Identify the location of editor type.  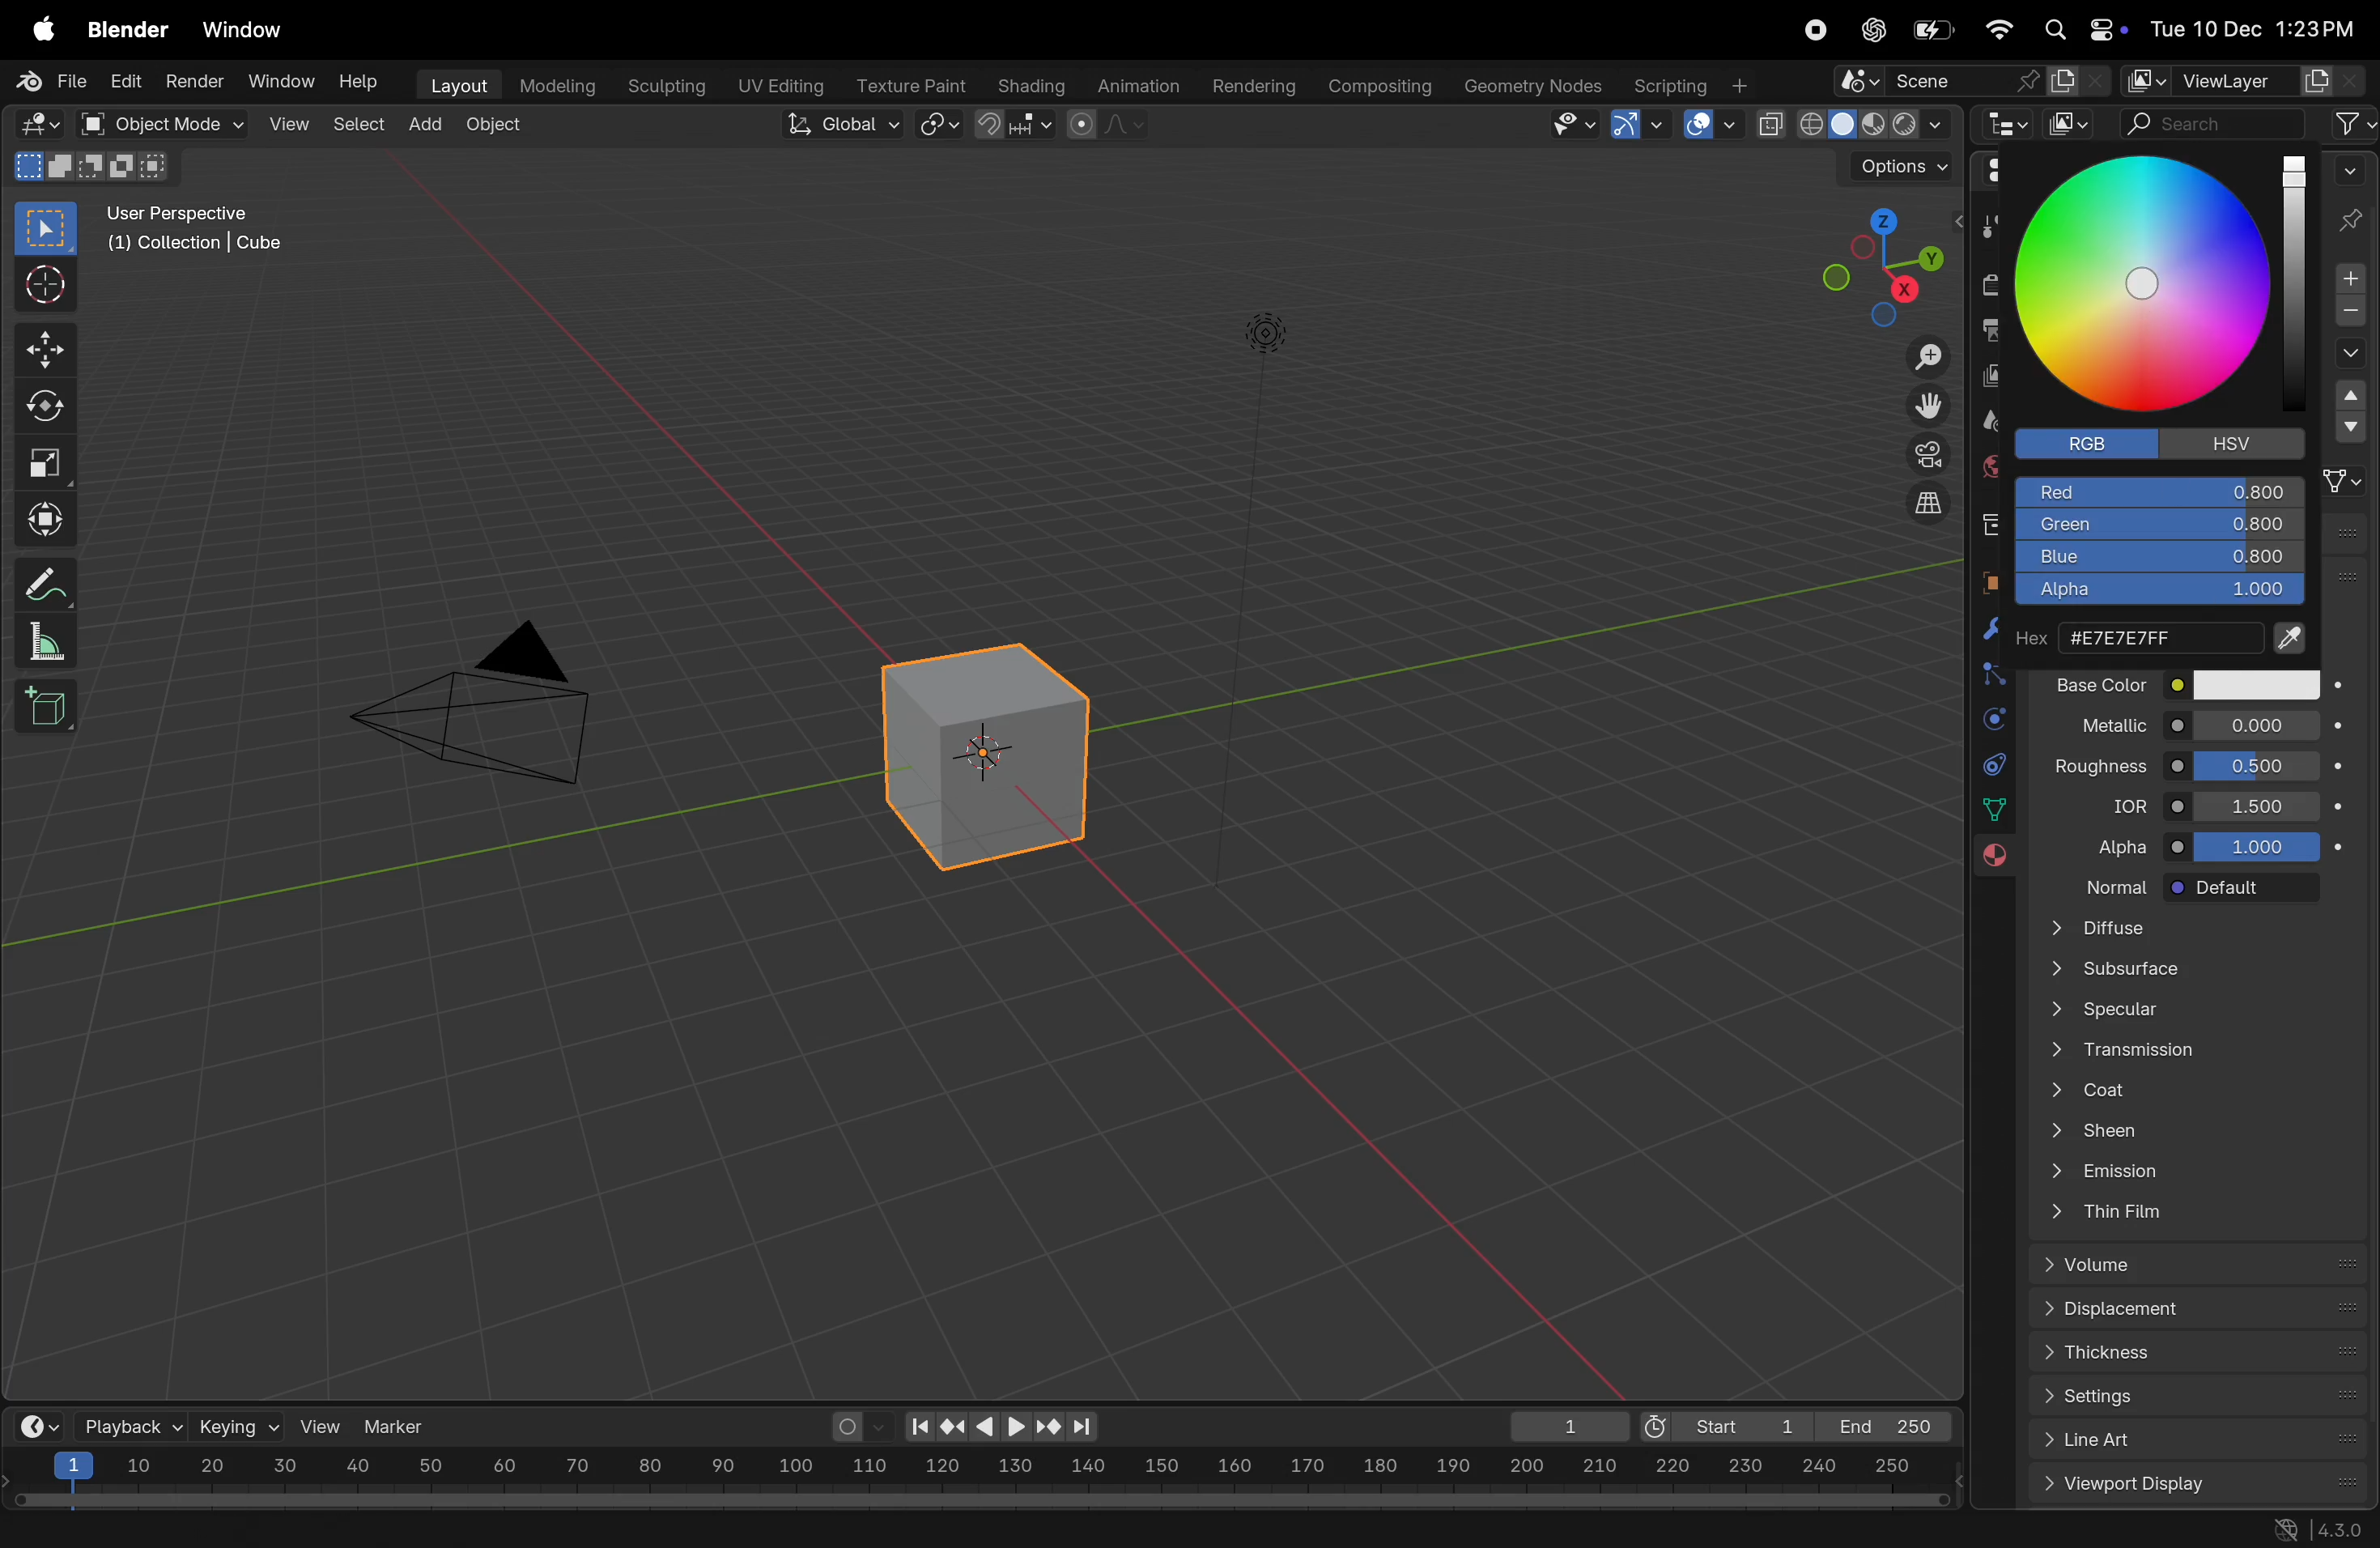
(32, 122).